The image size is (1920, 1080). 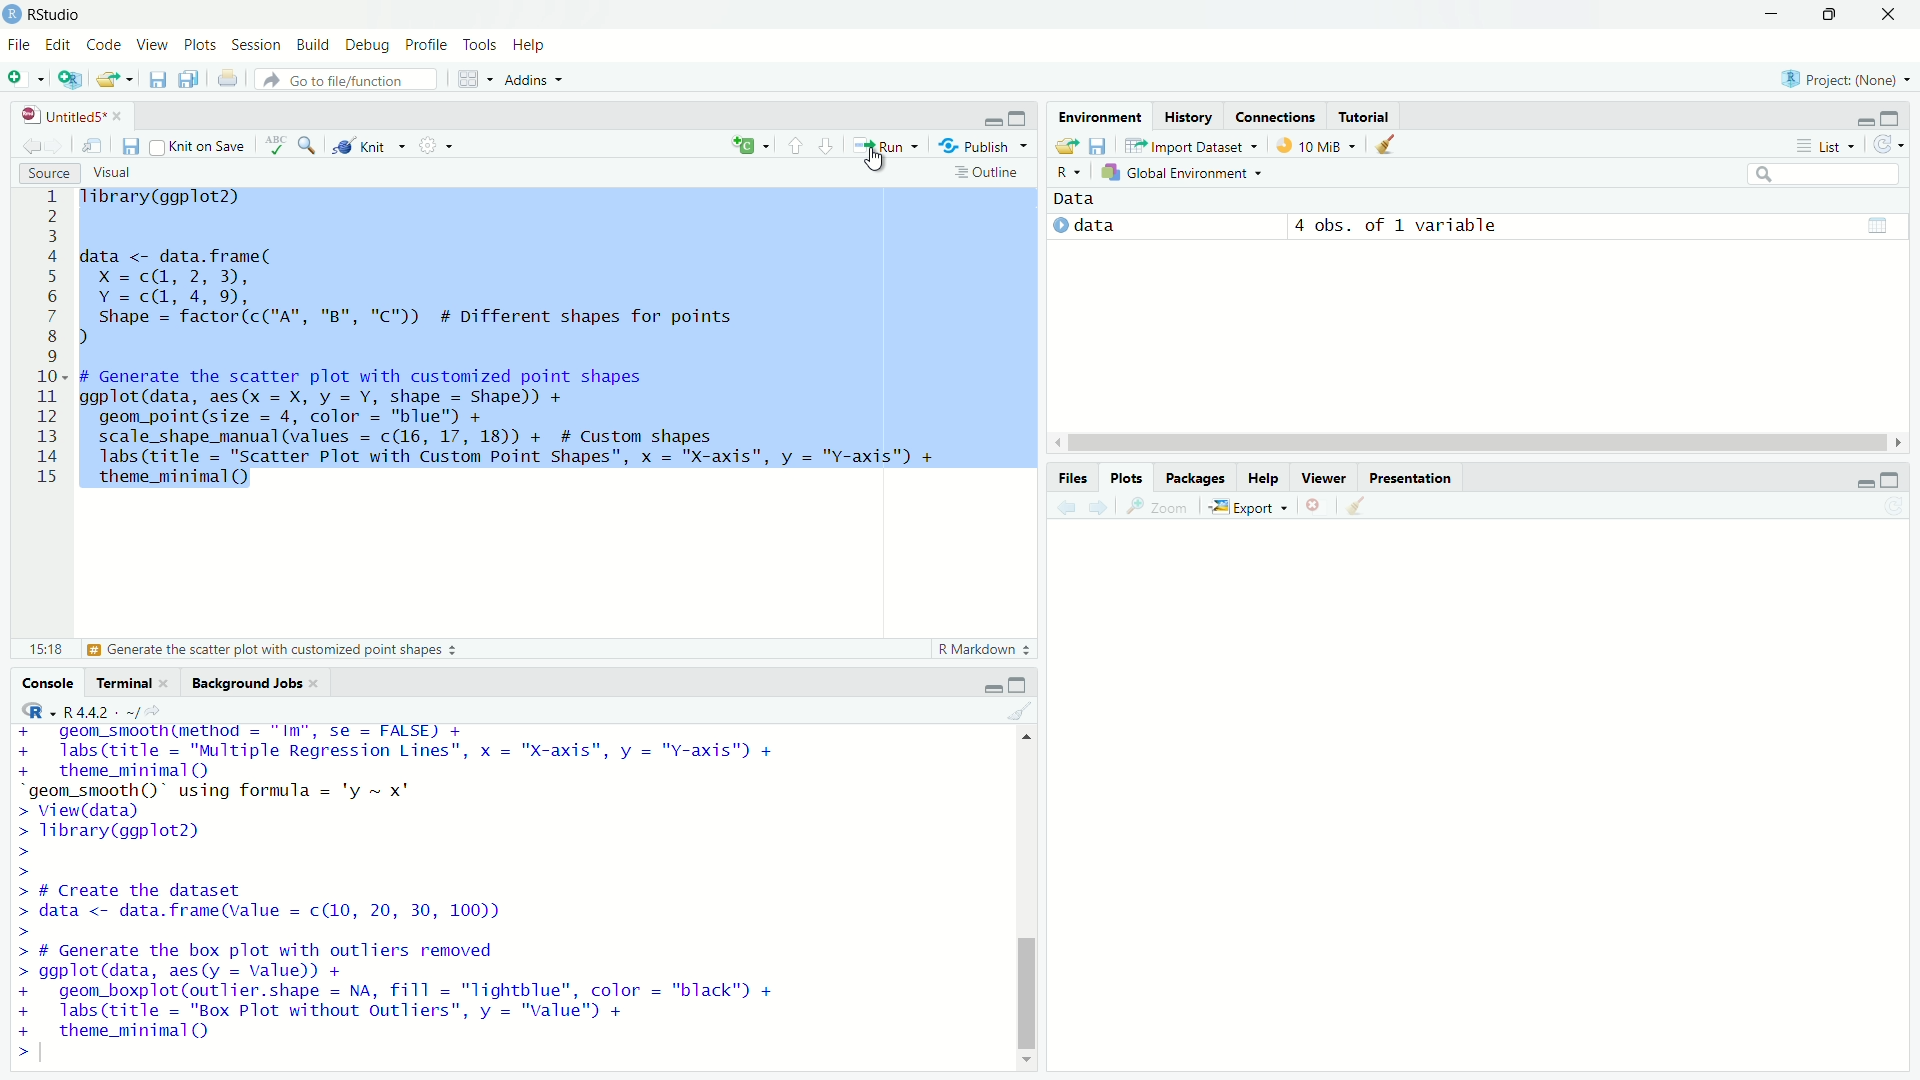 What do you see at coordinates (1066, 505) in the screenshot?
I see `Previous plot` at bounding box center [1066, 505].